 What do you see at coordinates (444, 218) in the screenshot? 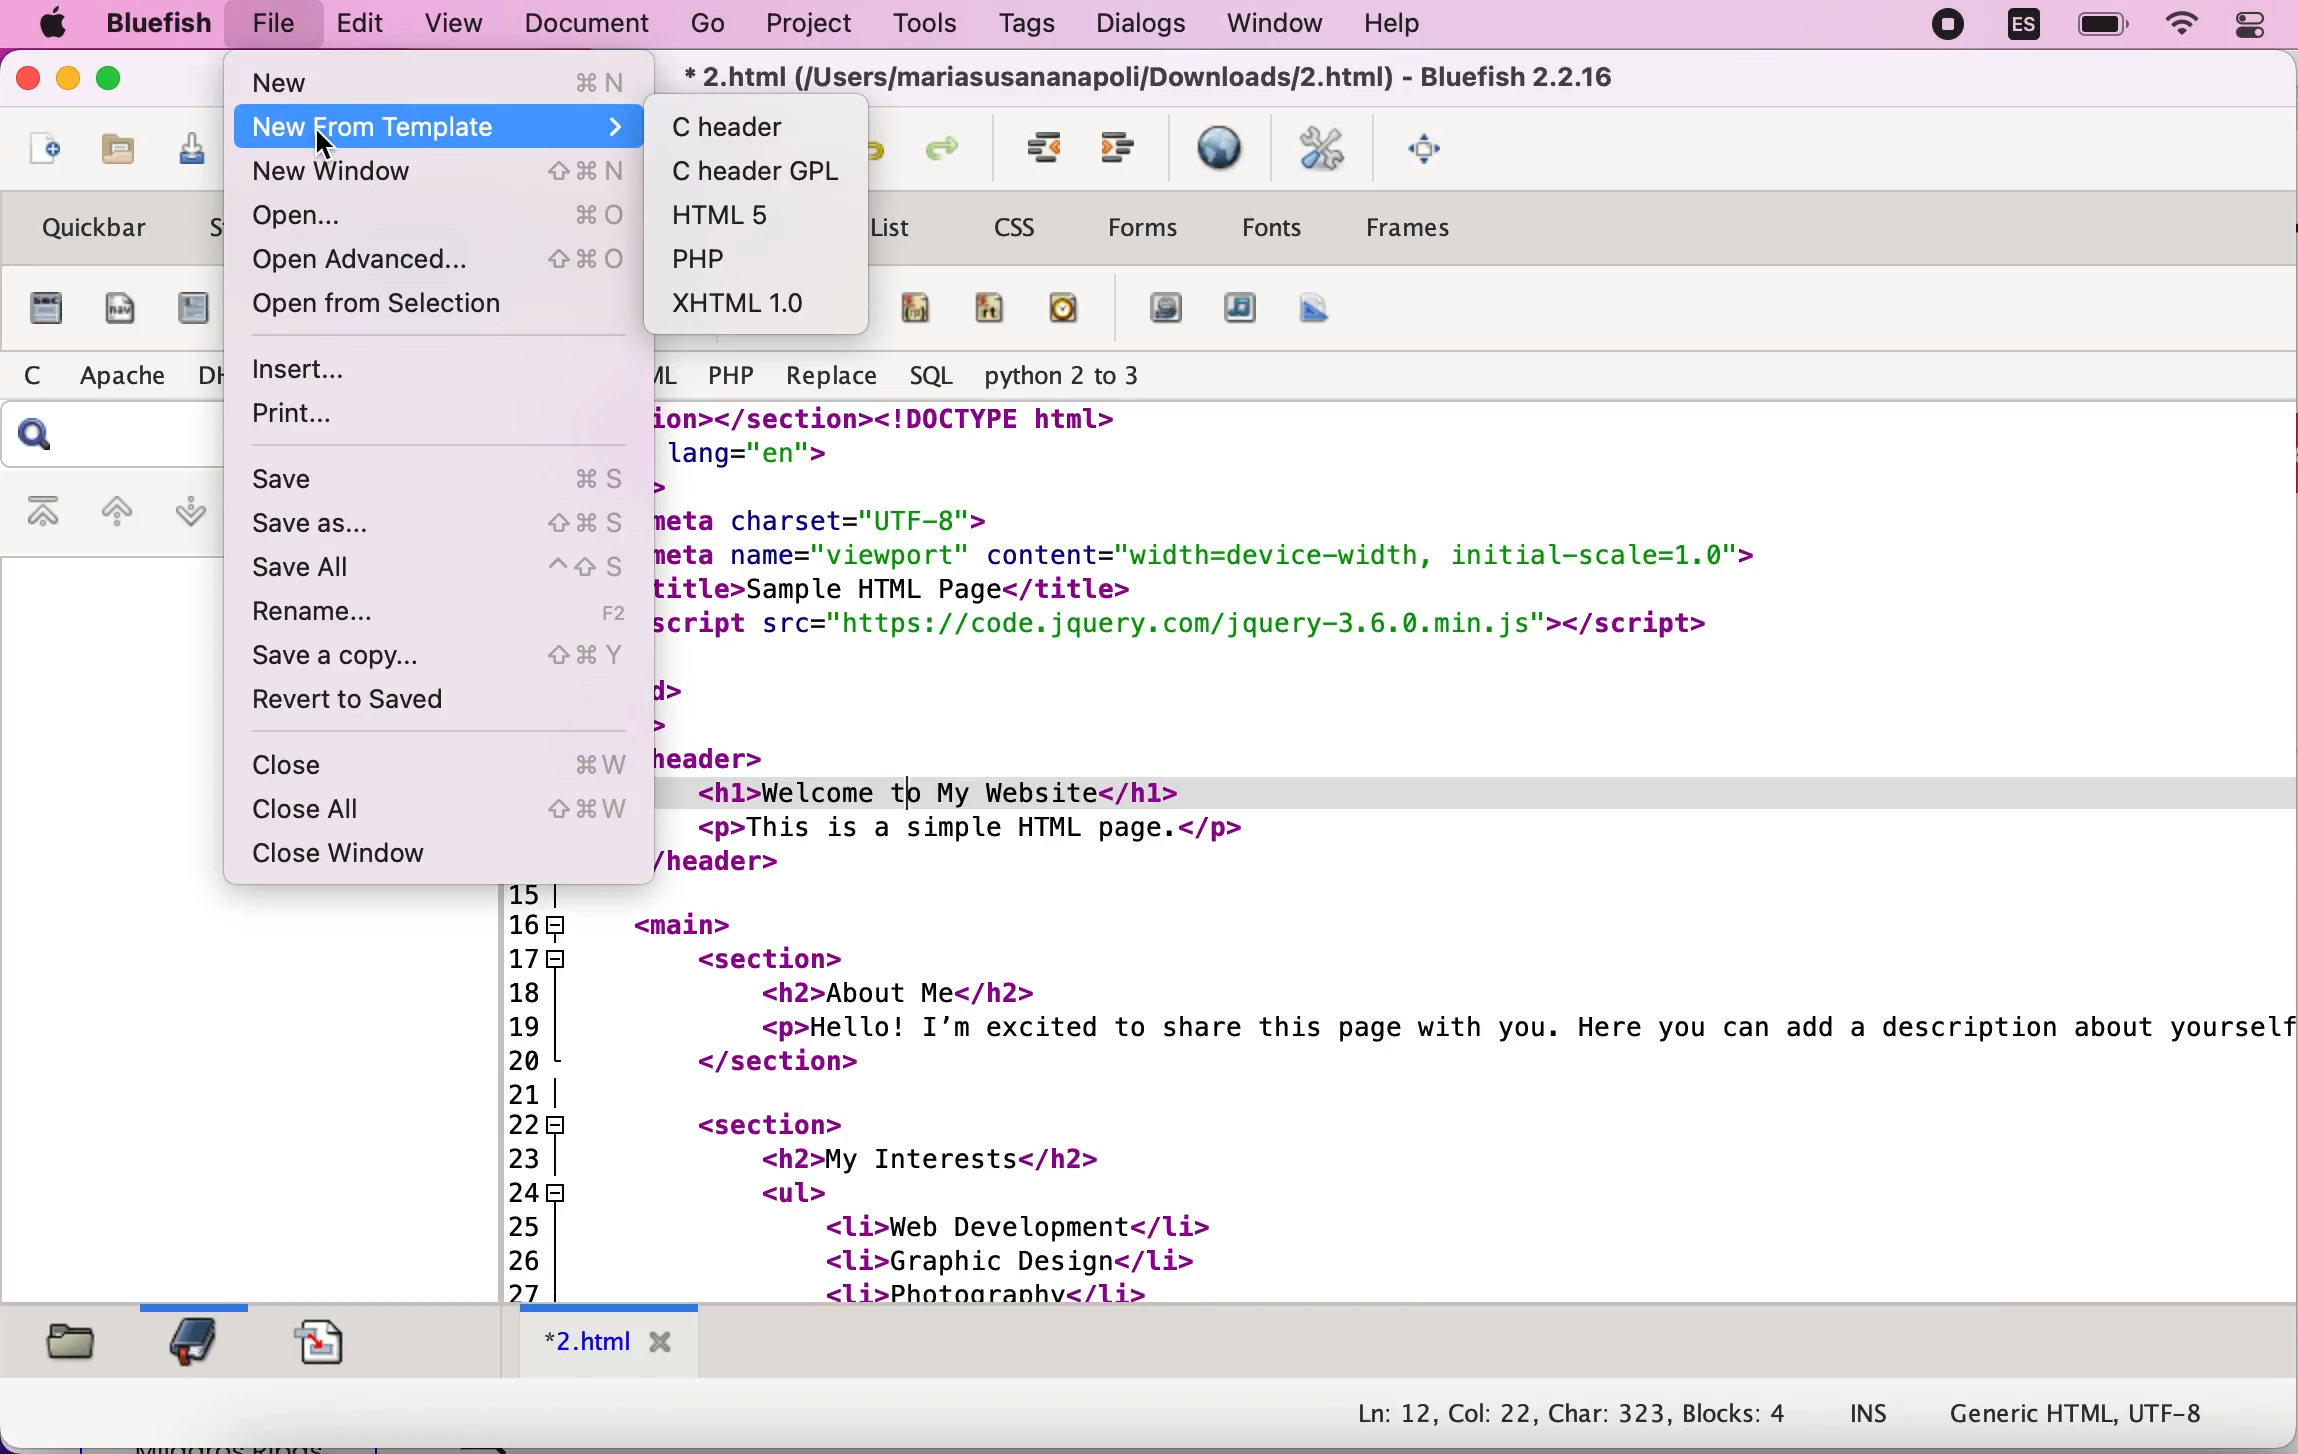
I see `open` at bounding box center [444, 218].